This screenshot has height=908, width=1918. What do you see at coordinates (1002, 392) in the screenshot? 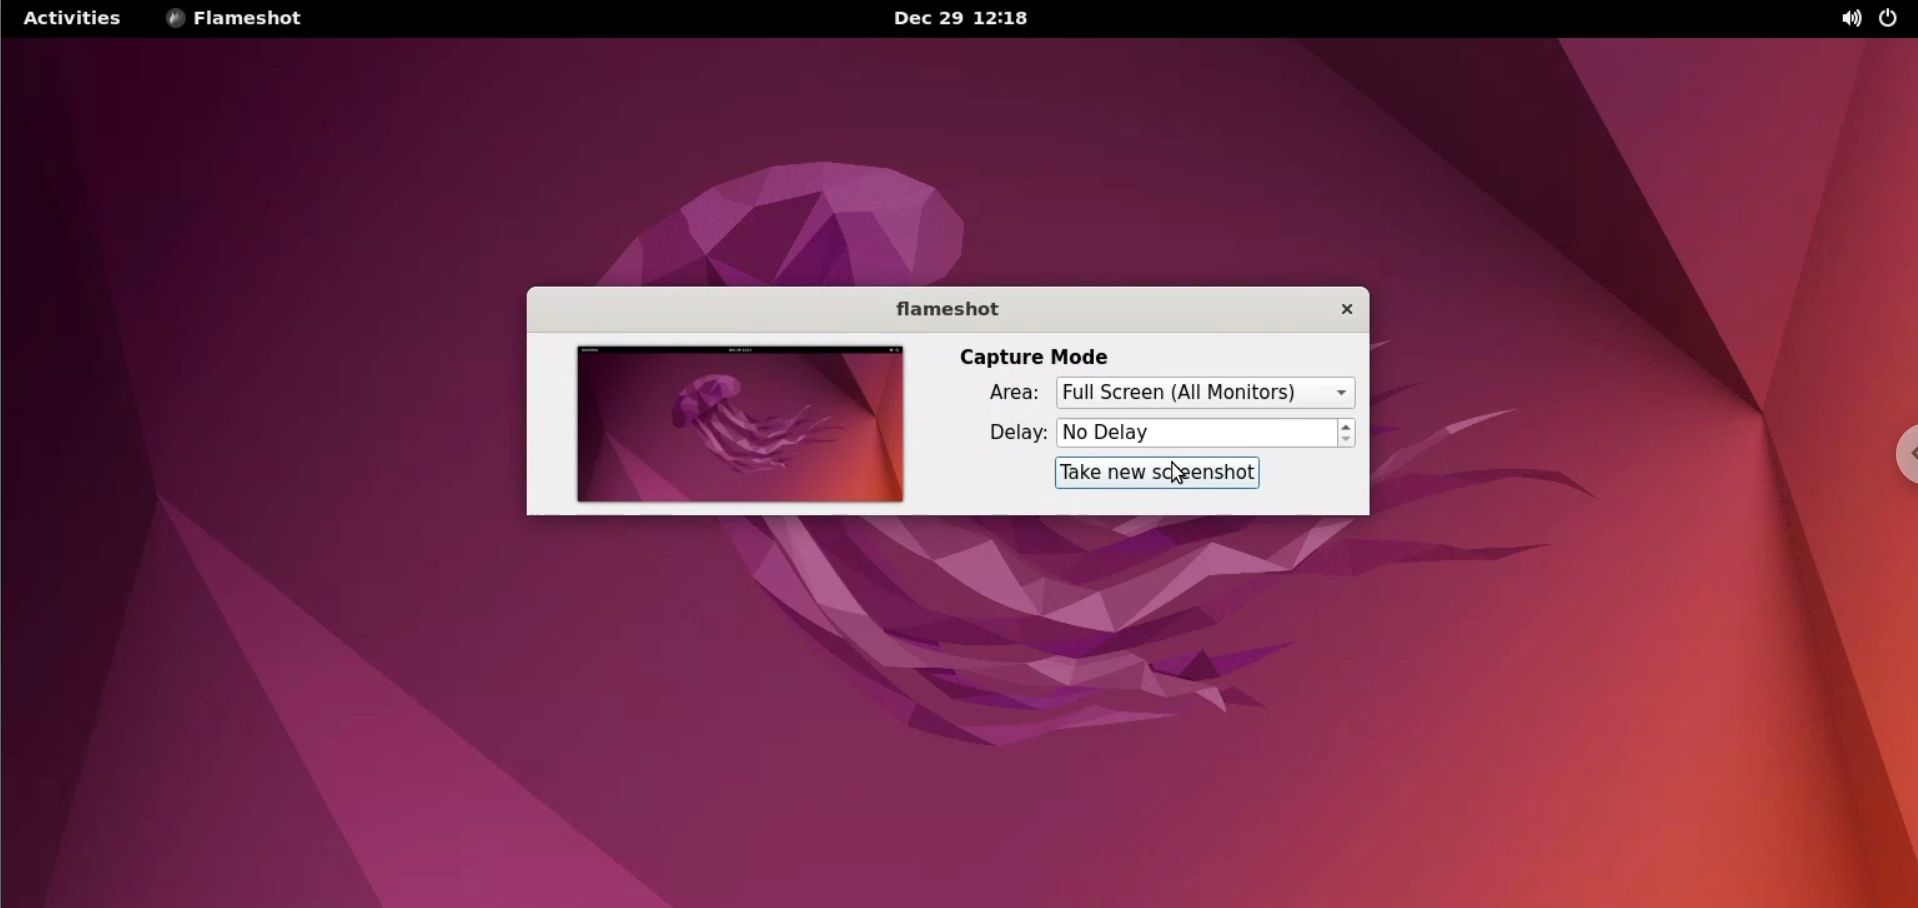
I see `Area label` at bounding box center [1002, 392].